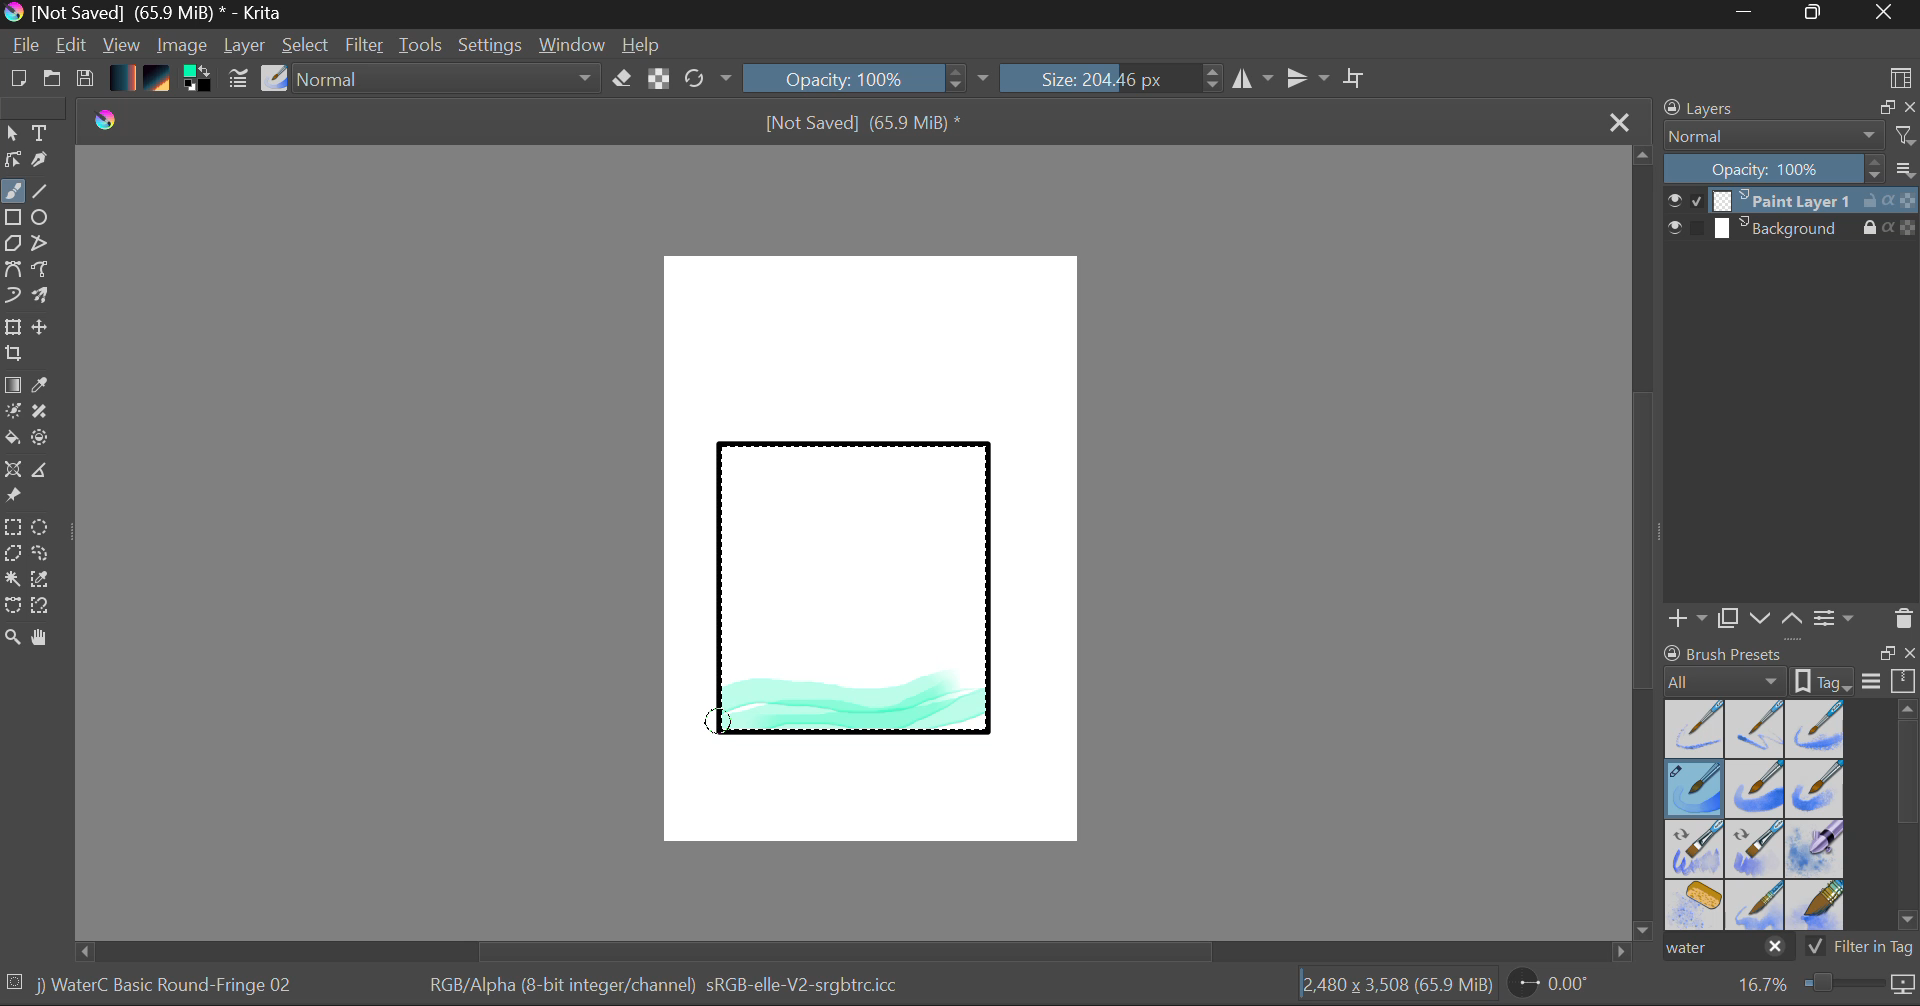 The height and width of the screenshot is (1006, 1920). I want to click on Polygon, so click(12, 244).